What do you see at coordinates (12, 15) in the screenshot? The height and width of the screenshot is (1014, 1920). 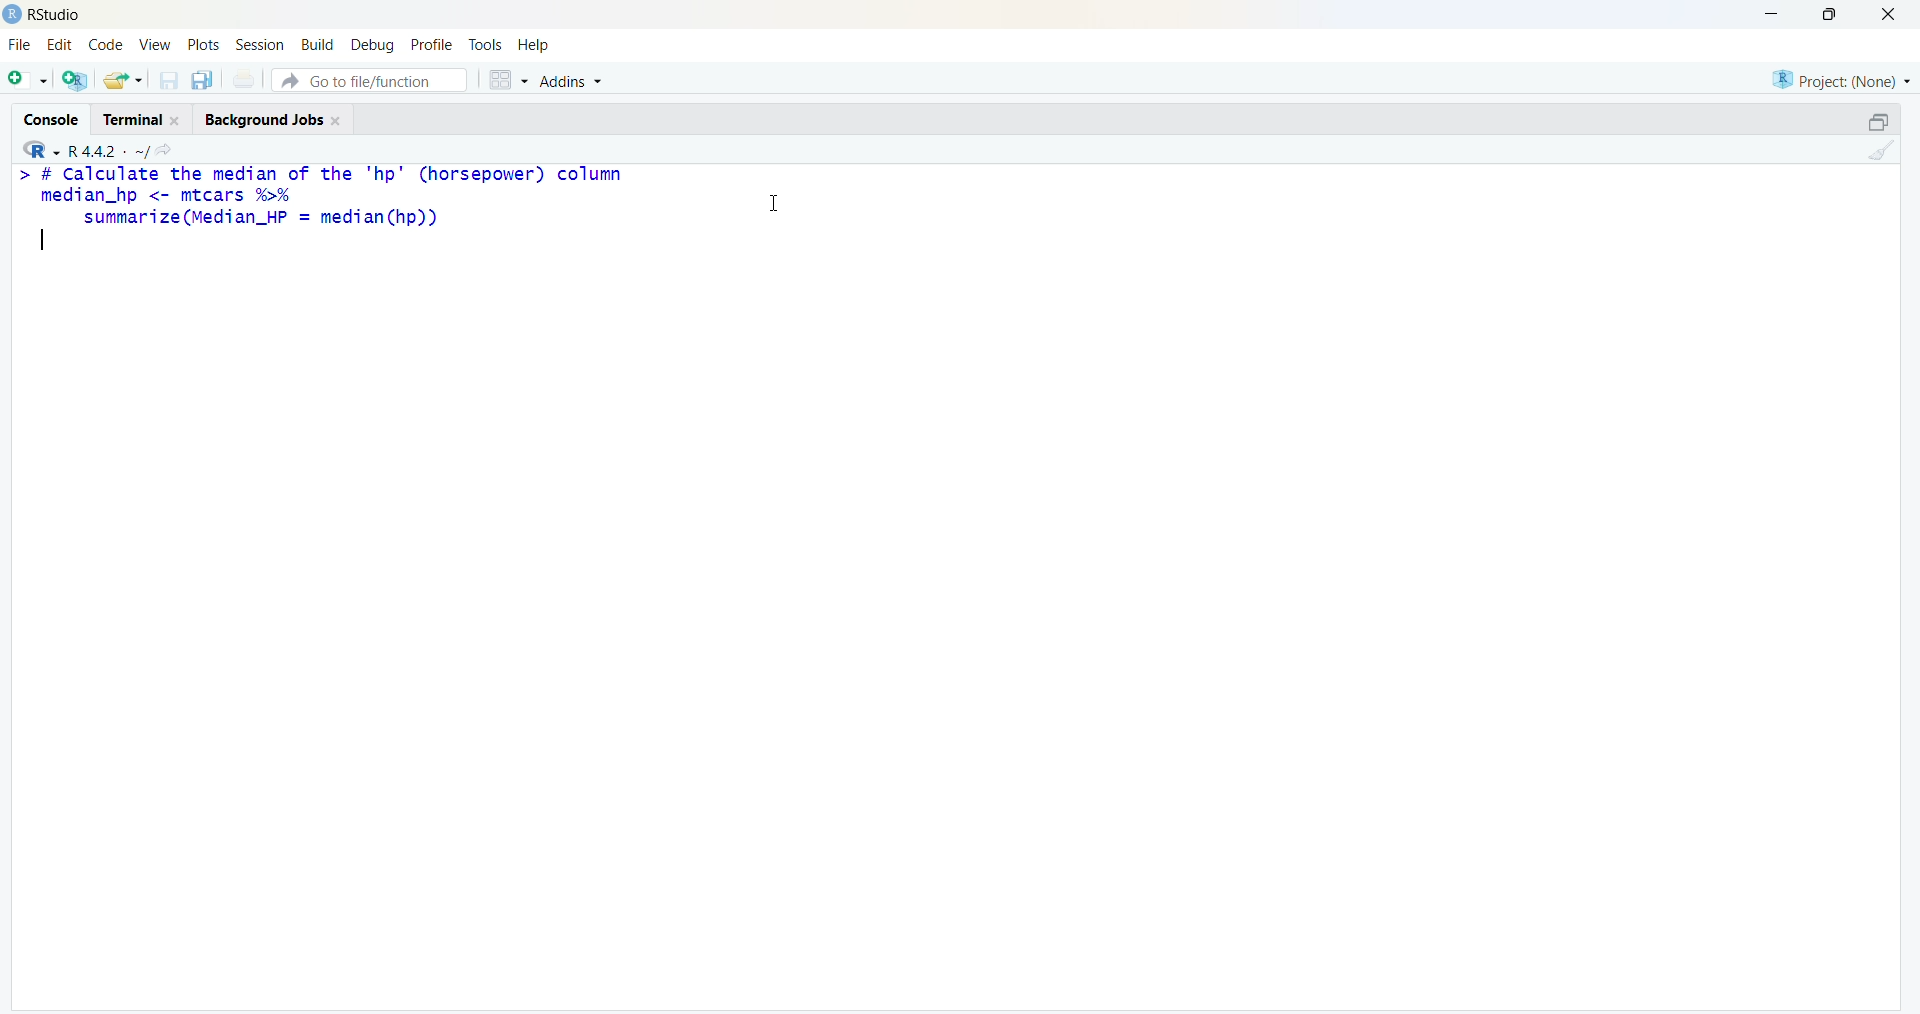 I see `logo` at bounding box center [12, 15].